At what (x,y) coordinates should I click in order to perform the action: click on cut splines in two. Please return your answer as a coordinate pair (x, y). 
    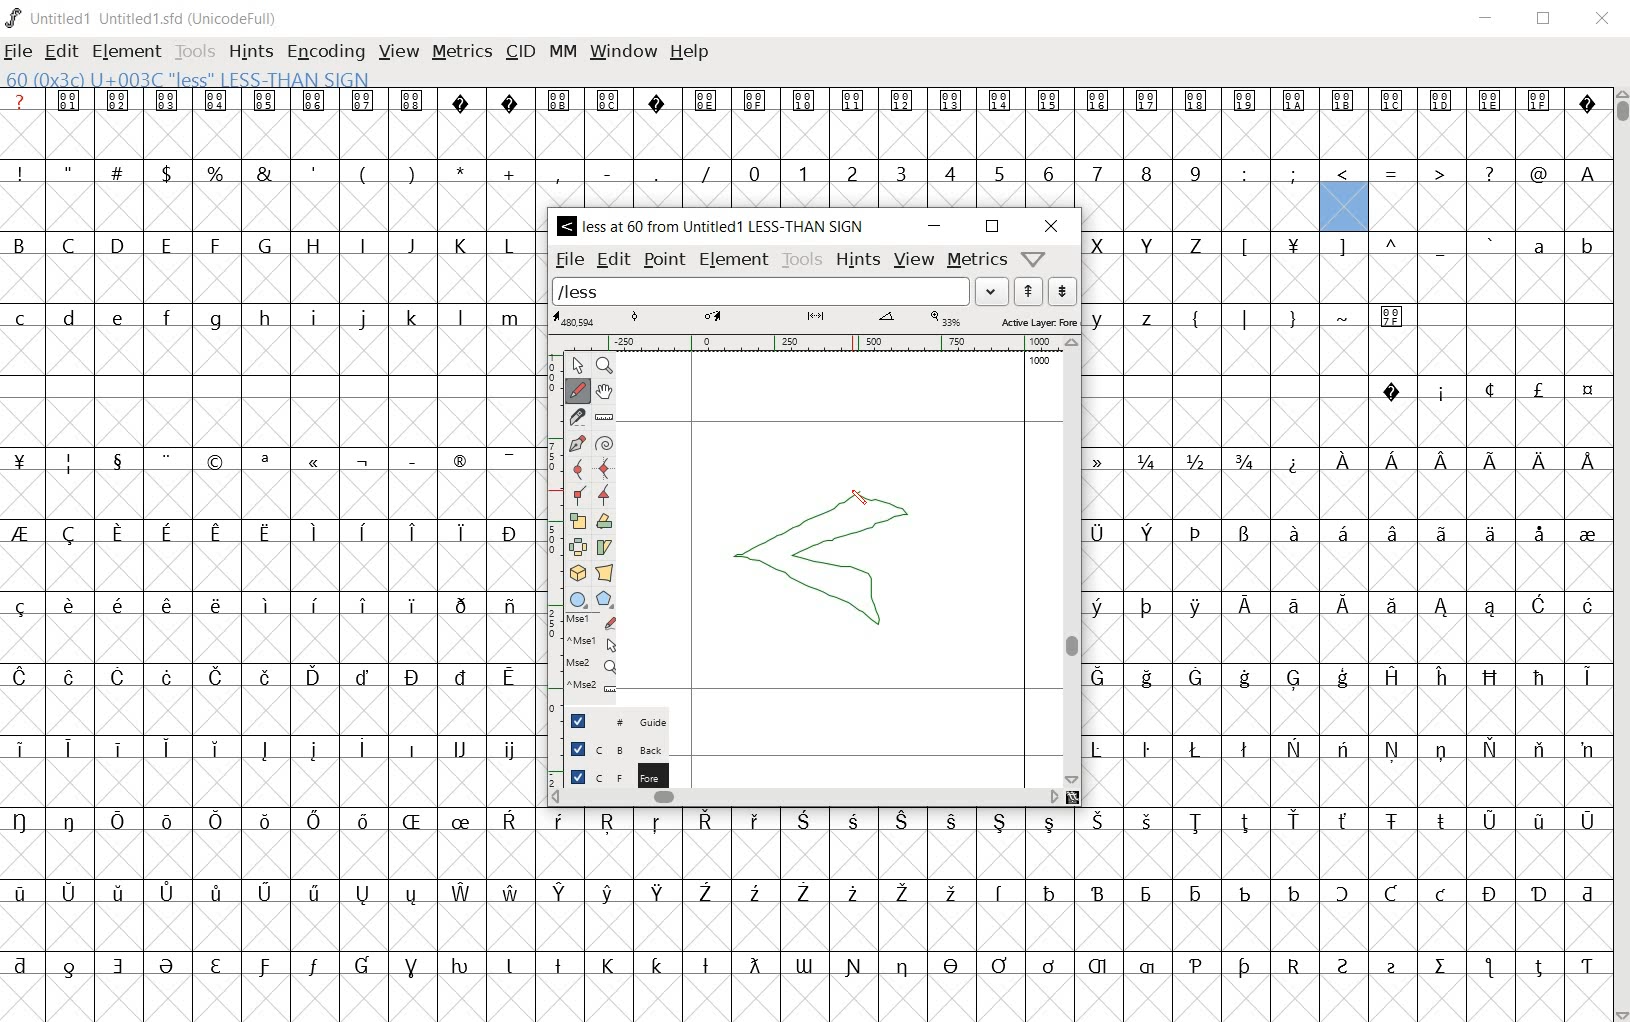
    Looking at the image, I should click on (577, 416).